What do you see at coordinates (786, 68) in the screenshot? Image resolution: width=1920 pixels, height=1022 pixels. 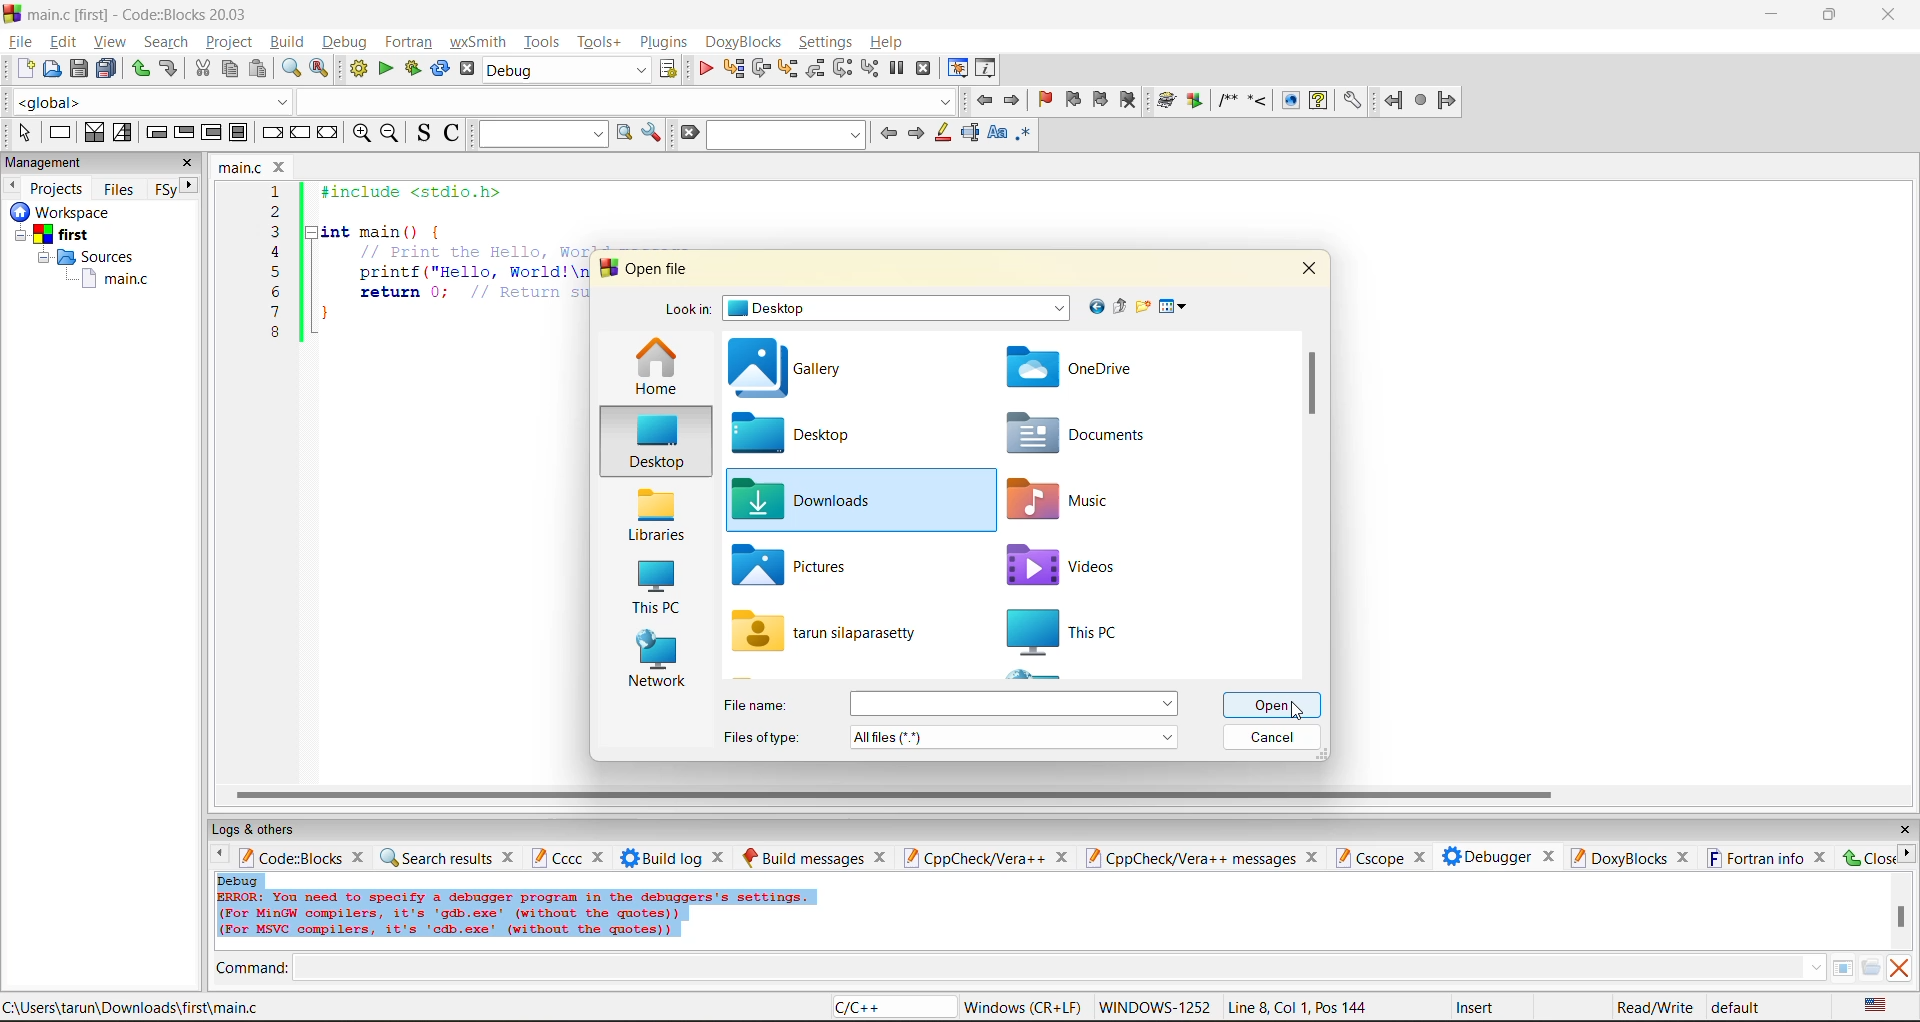 I see `step into` at bounding box center [786, 68].